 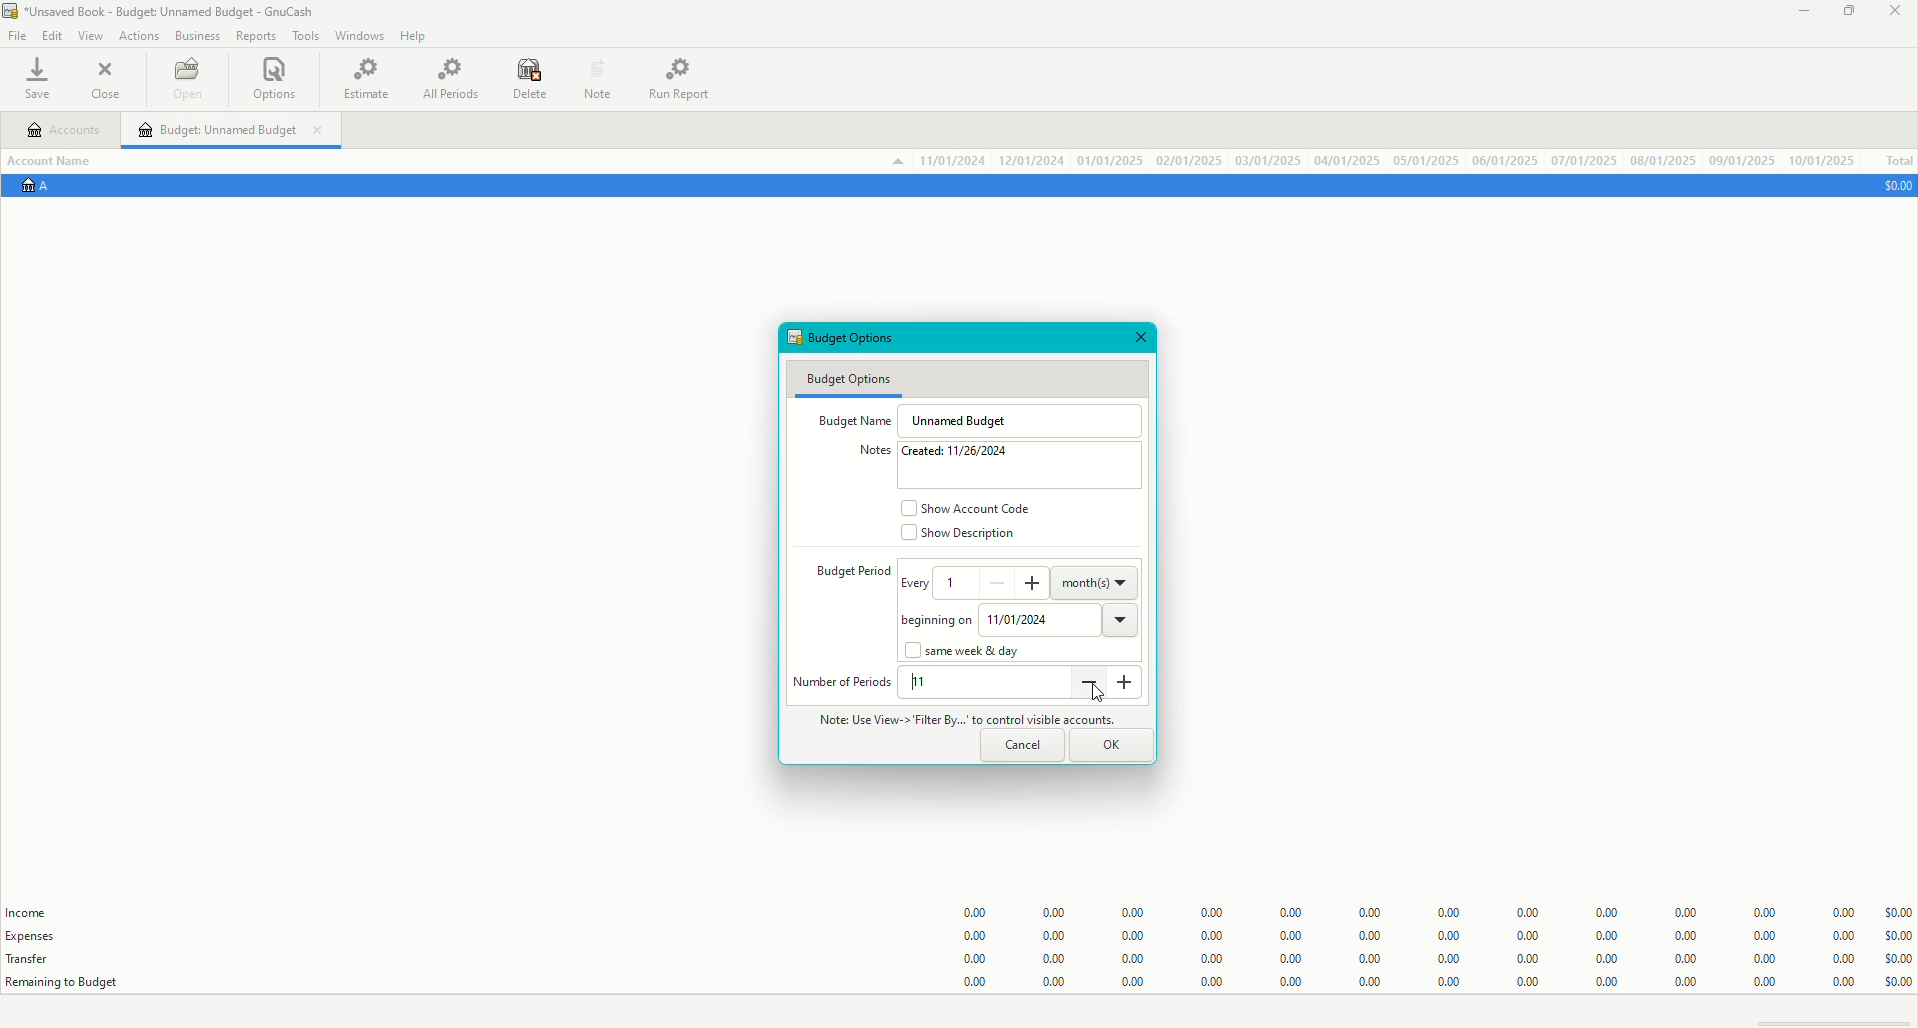 What do you see at coordinates (1847, 13) in the screenshot?
I see `Restore` at bounding box center [1847, 13].